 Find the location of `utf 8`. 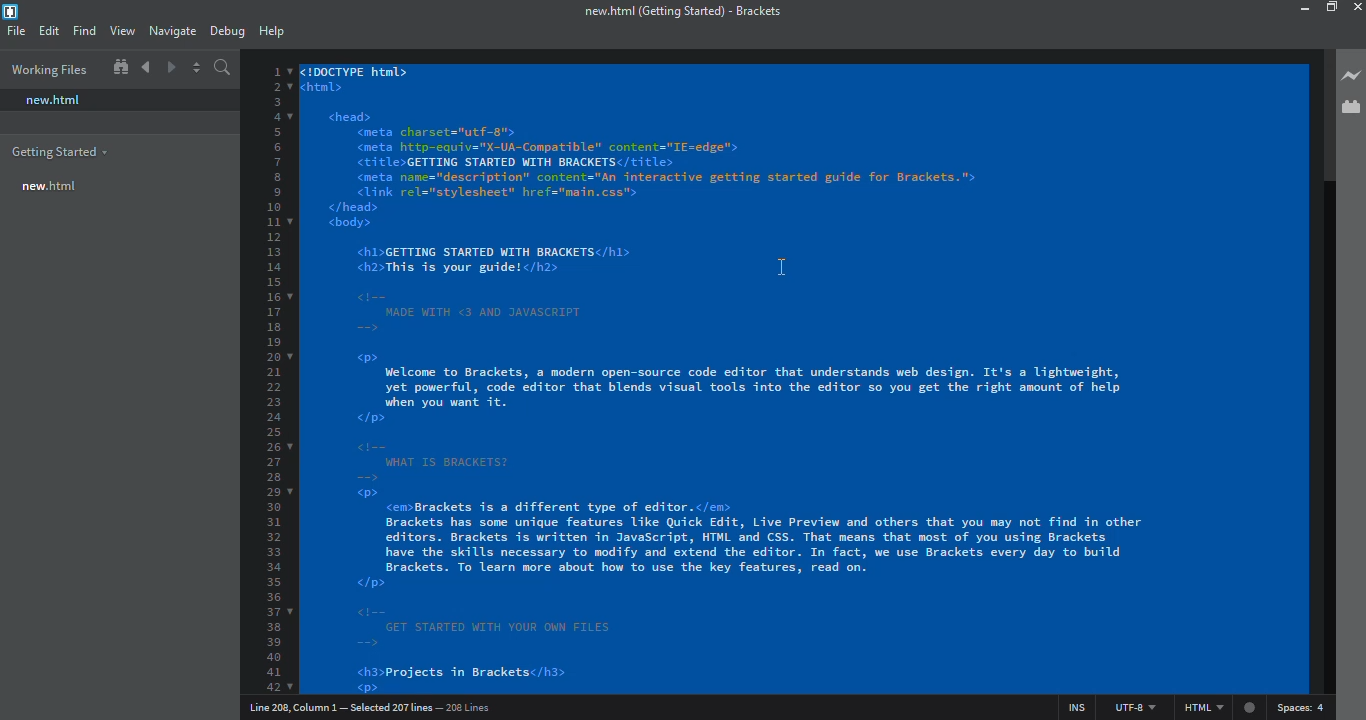

utf 8 is located at coordinates (1132, 707).